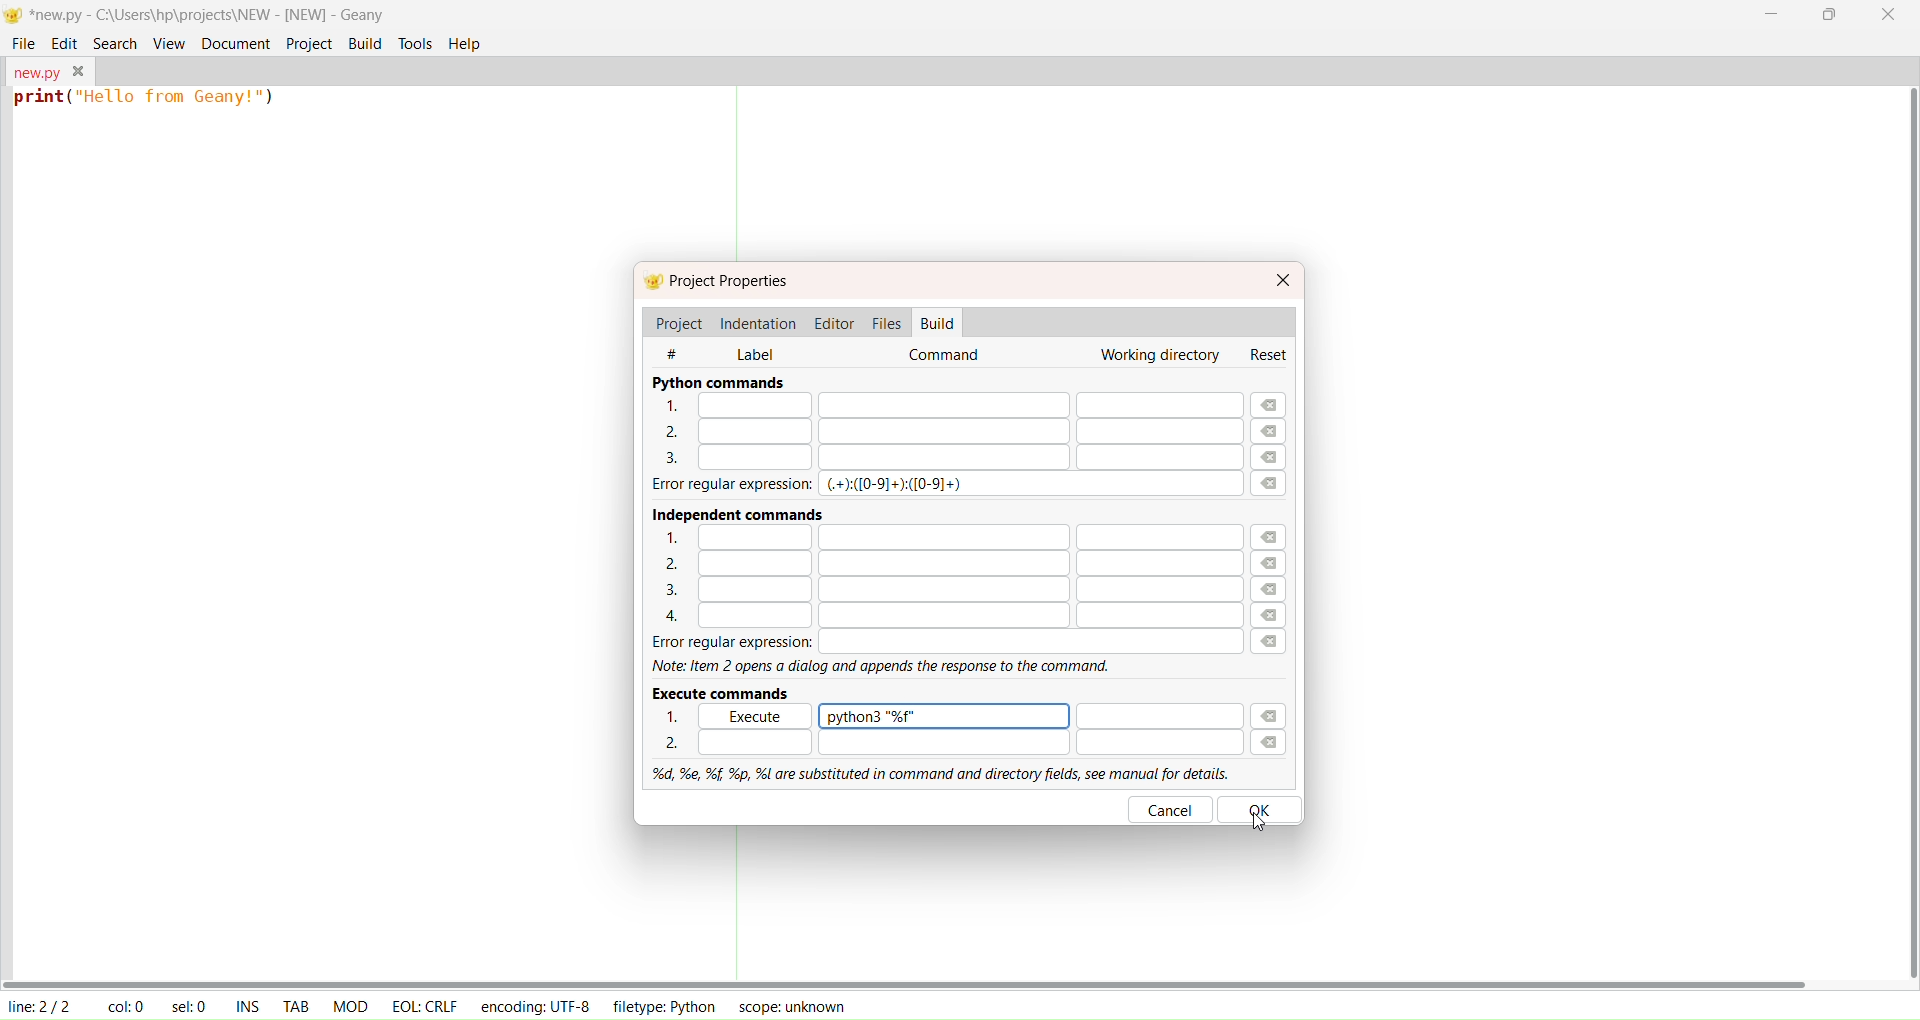  What do you see at coordinates (760, 321) in the screenshot?
I see `indentation` at bounding box center [760, 321].